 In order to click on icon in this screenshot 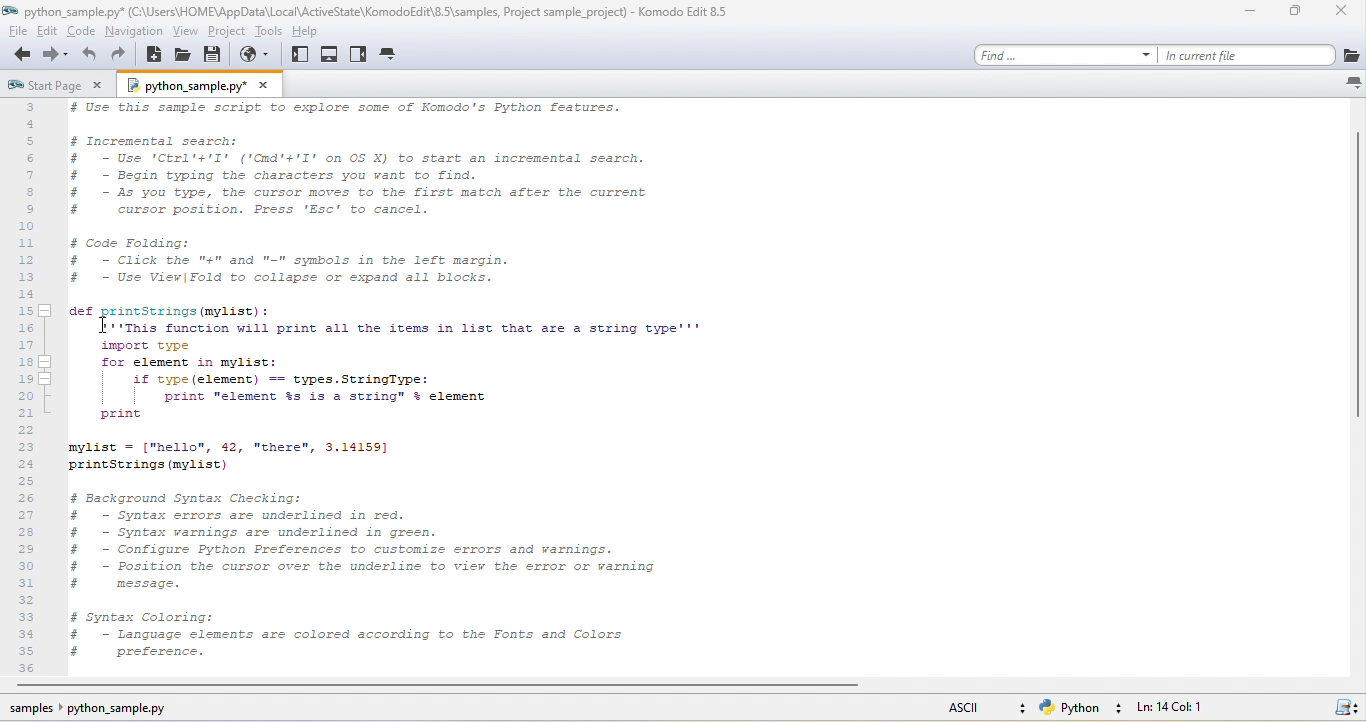, I will do `click(1351, 56)`.